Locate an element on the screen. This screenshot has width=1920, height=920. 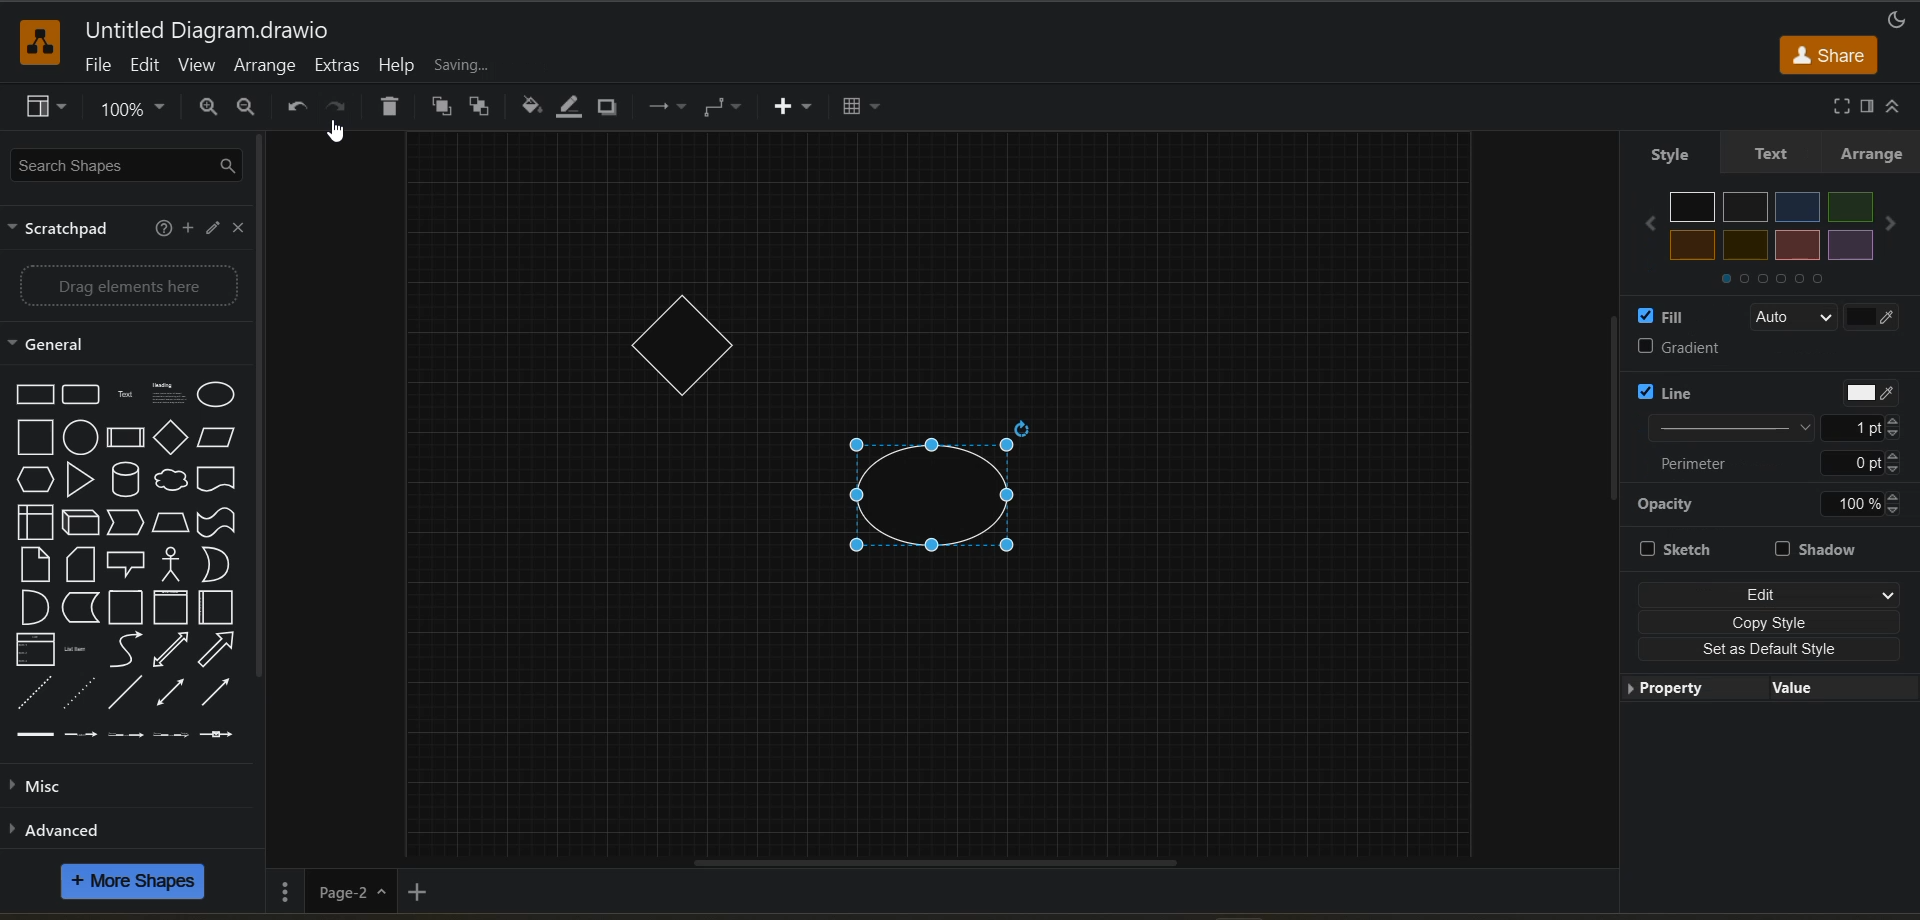
heading is located at coordinates (169, 396).